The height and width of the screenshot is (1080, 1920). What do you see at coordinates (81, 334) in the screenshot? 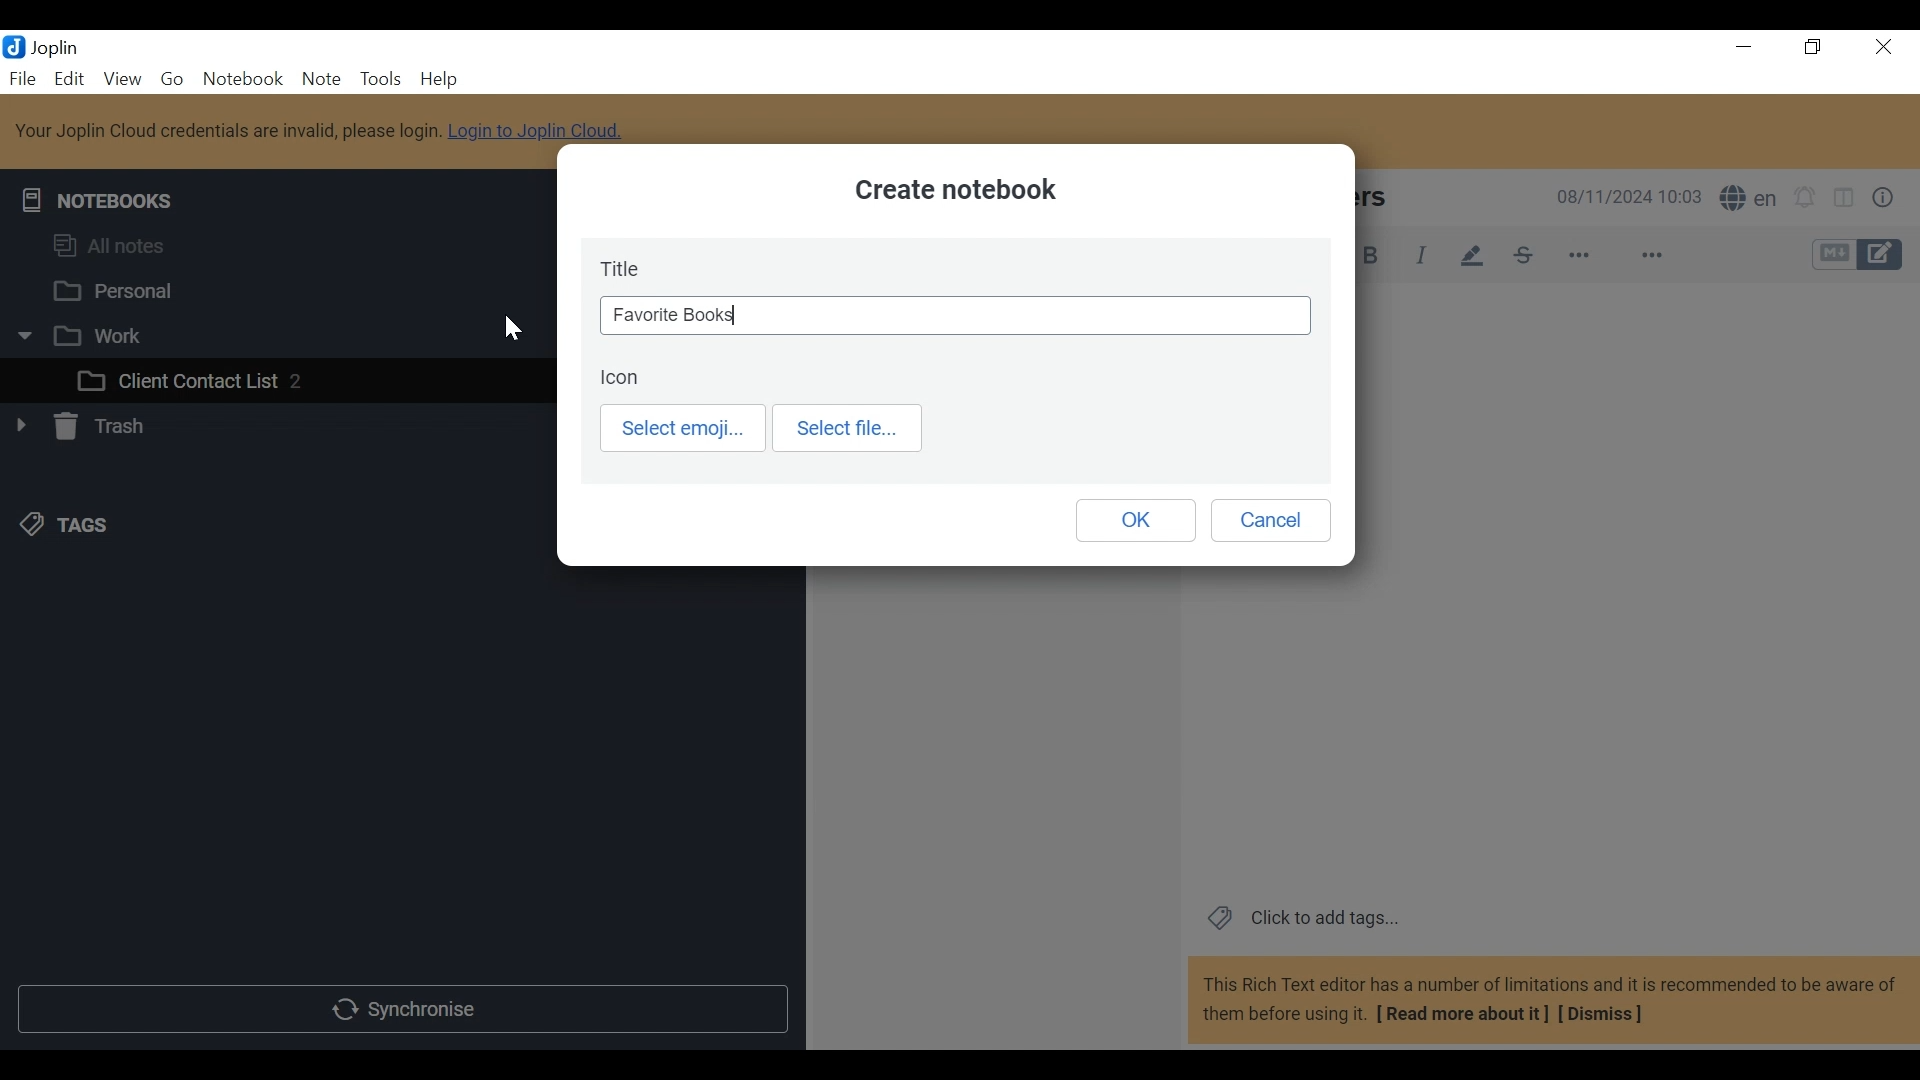
I see ` Work` at bounding box center [81, 334].